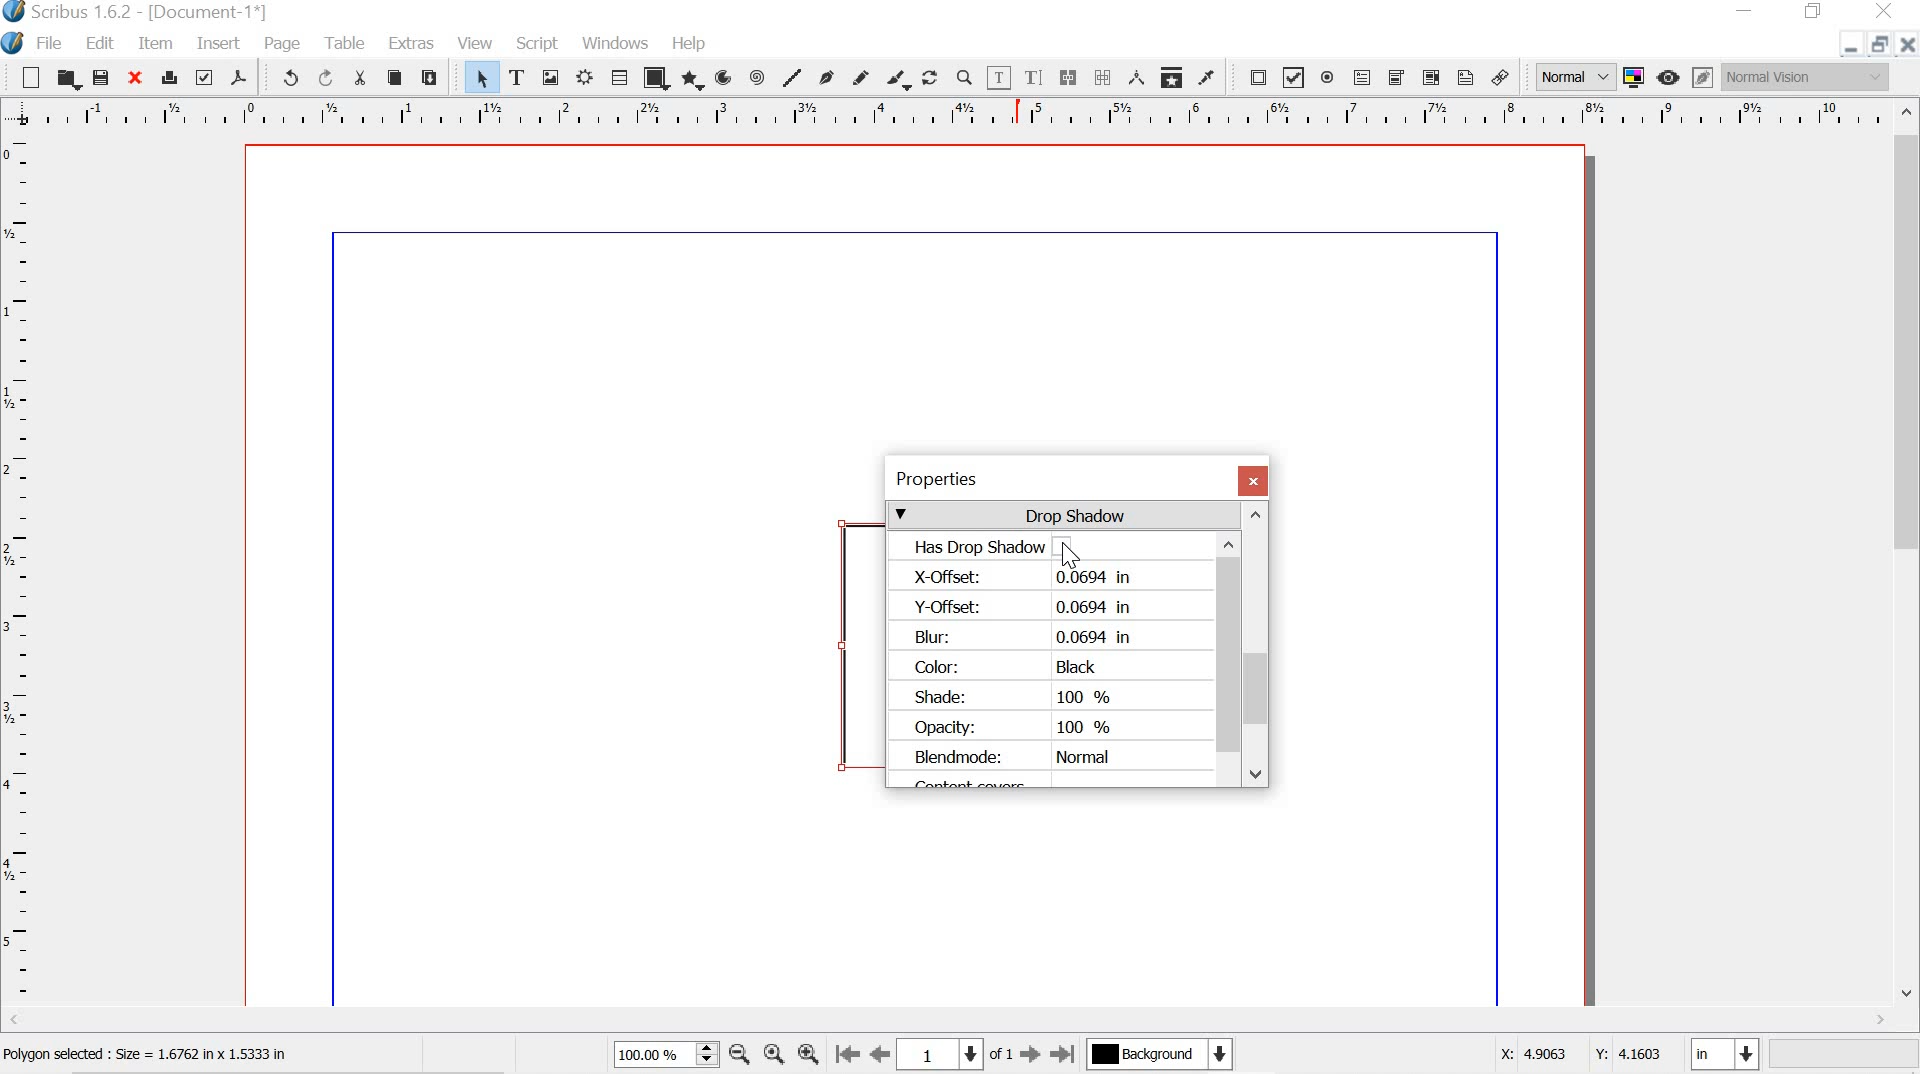  Describe the element at coordinates (964, 77) in the screenshot. I see `zoom in or out` at that location.